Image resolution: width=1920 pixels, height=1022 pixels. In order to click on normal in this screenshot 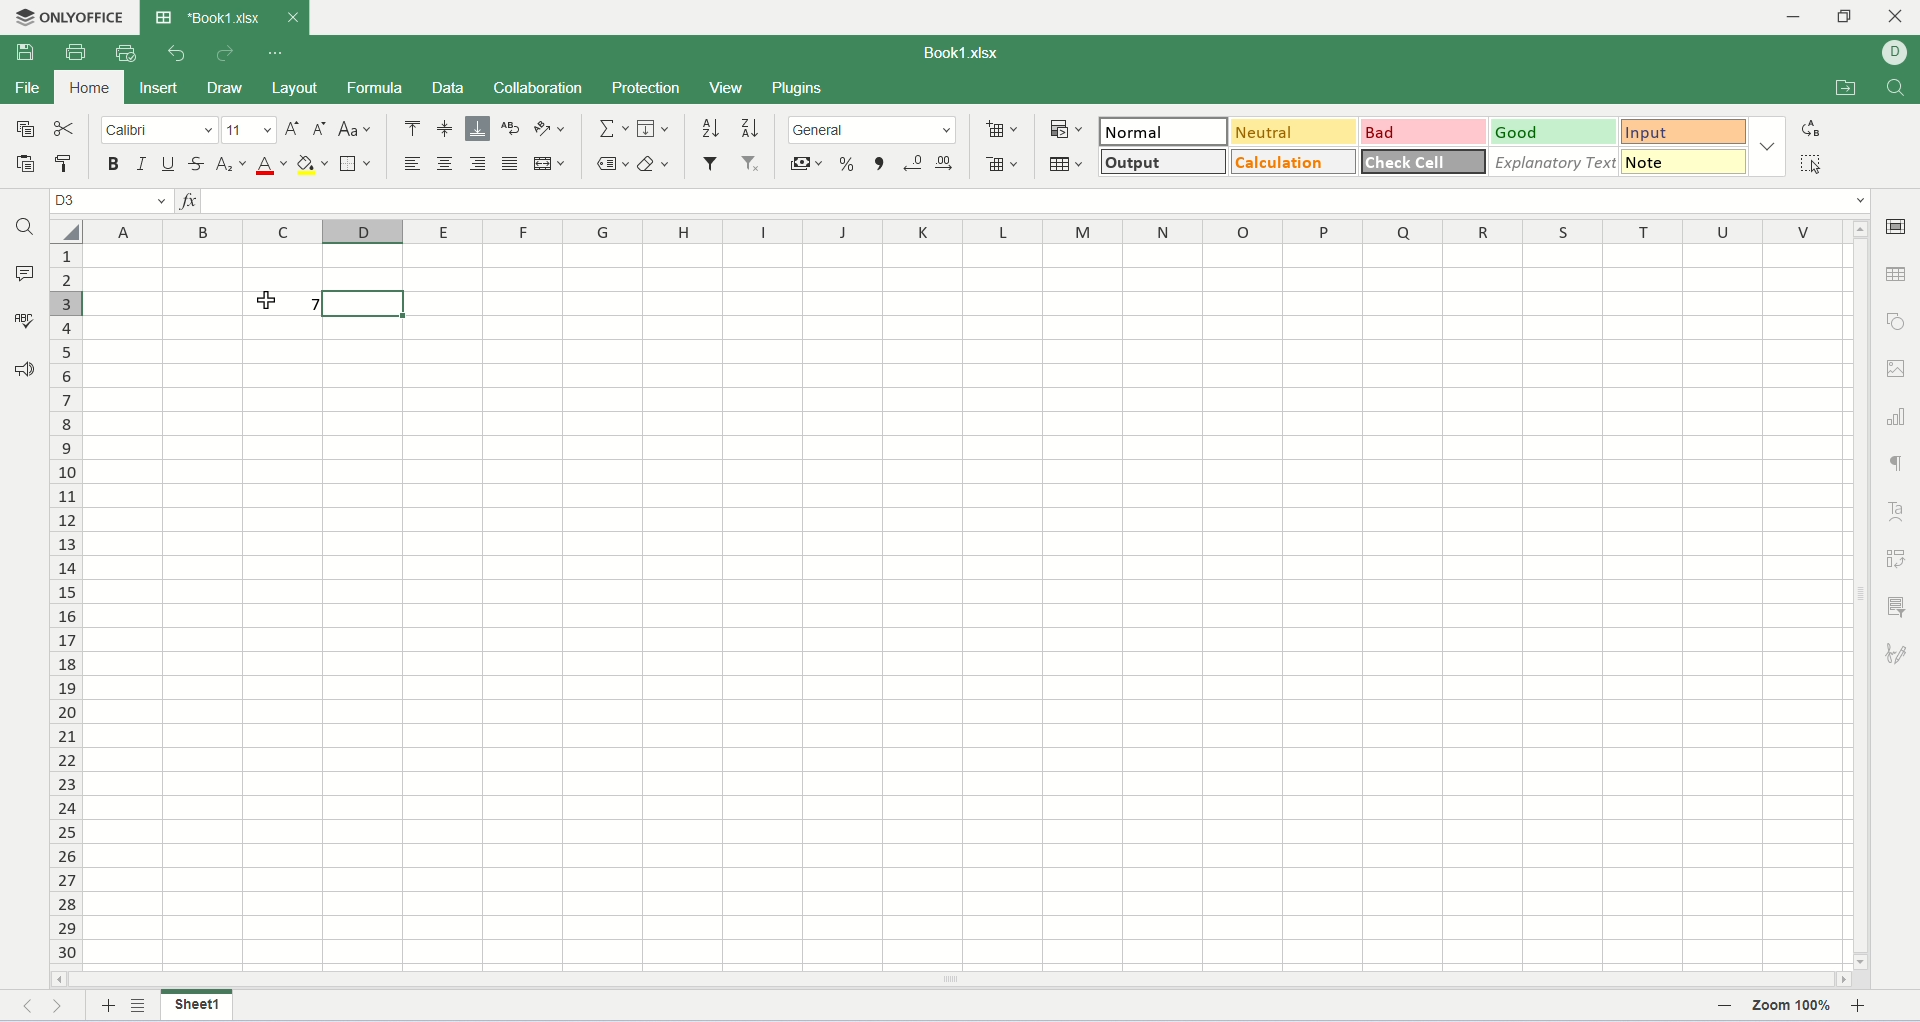, I will do `click(1165, 133)`.